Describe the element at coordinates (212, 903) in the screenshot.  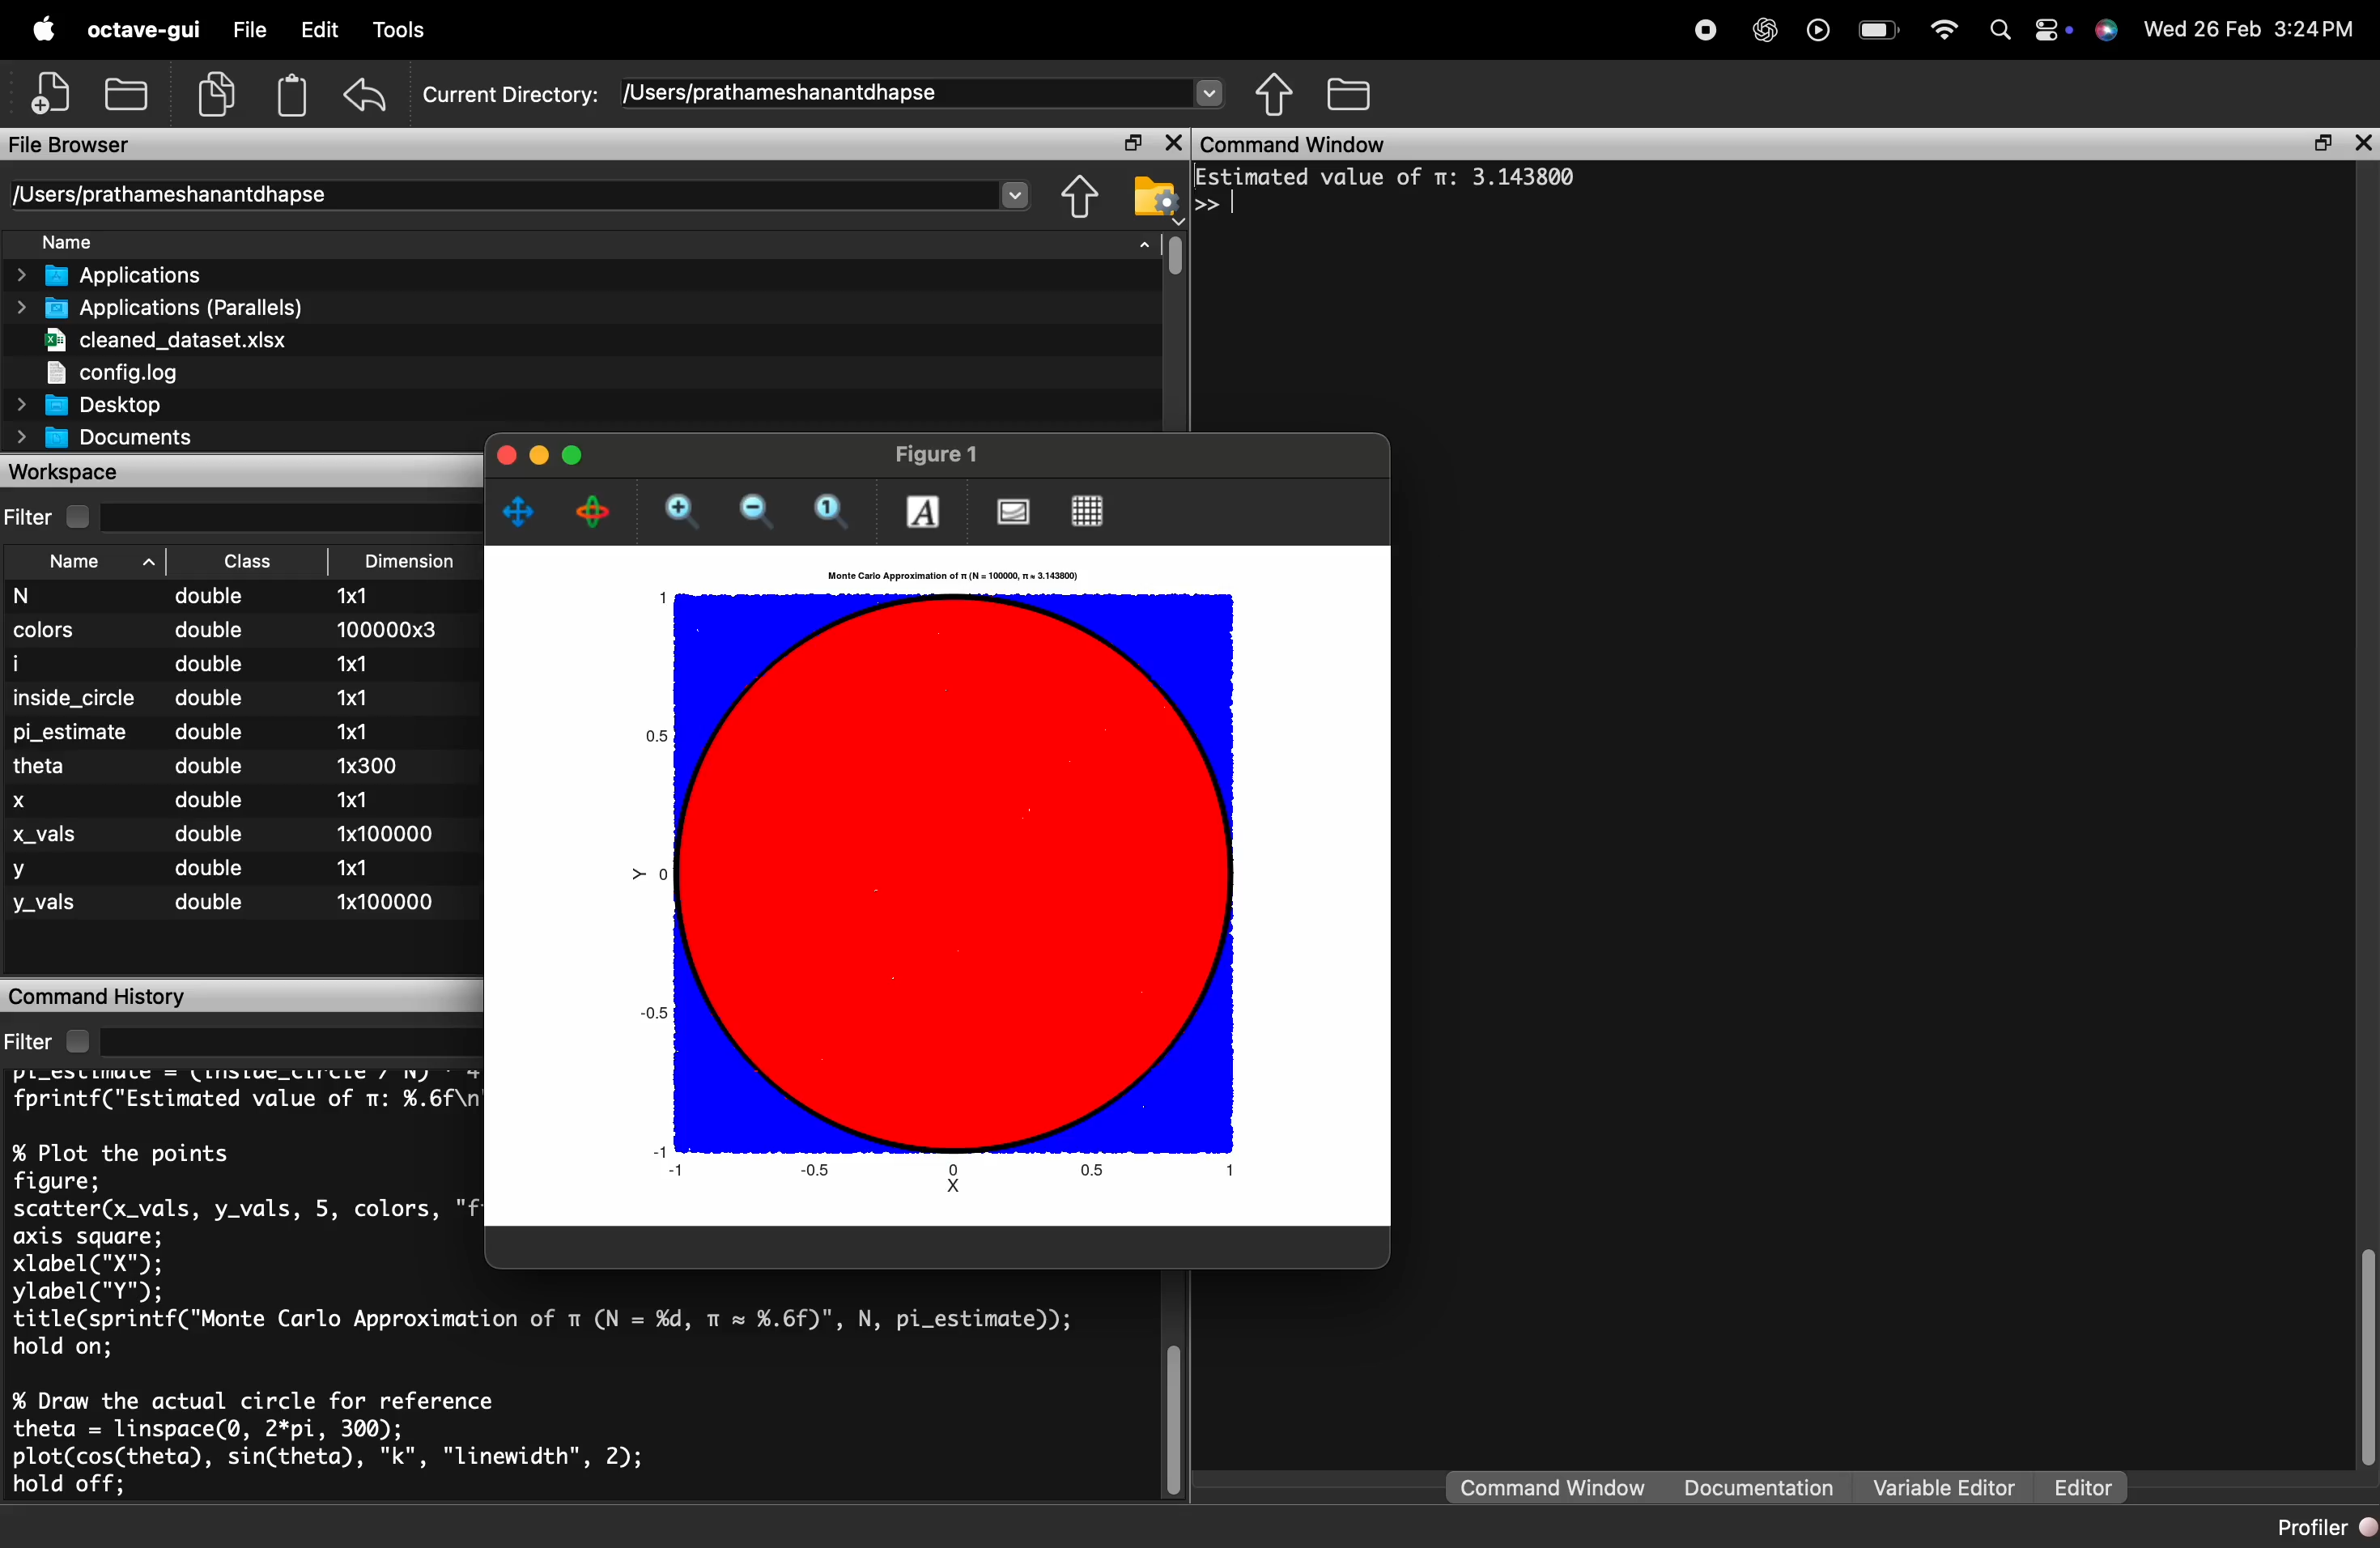
I see `double` at that location.